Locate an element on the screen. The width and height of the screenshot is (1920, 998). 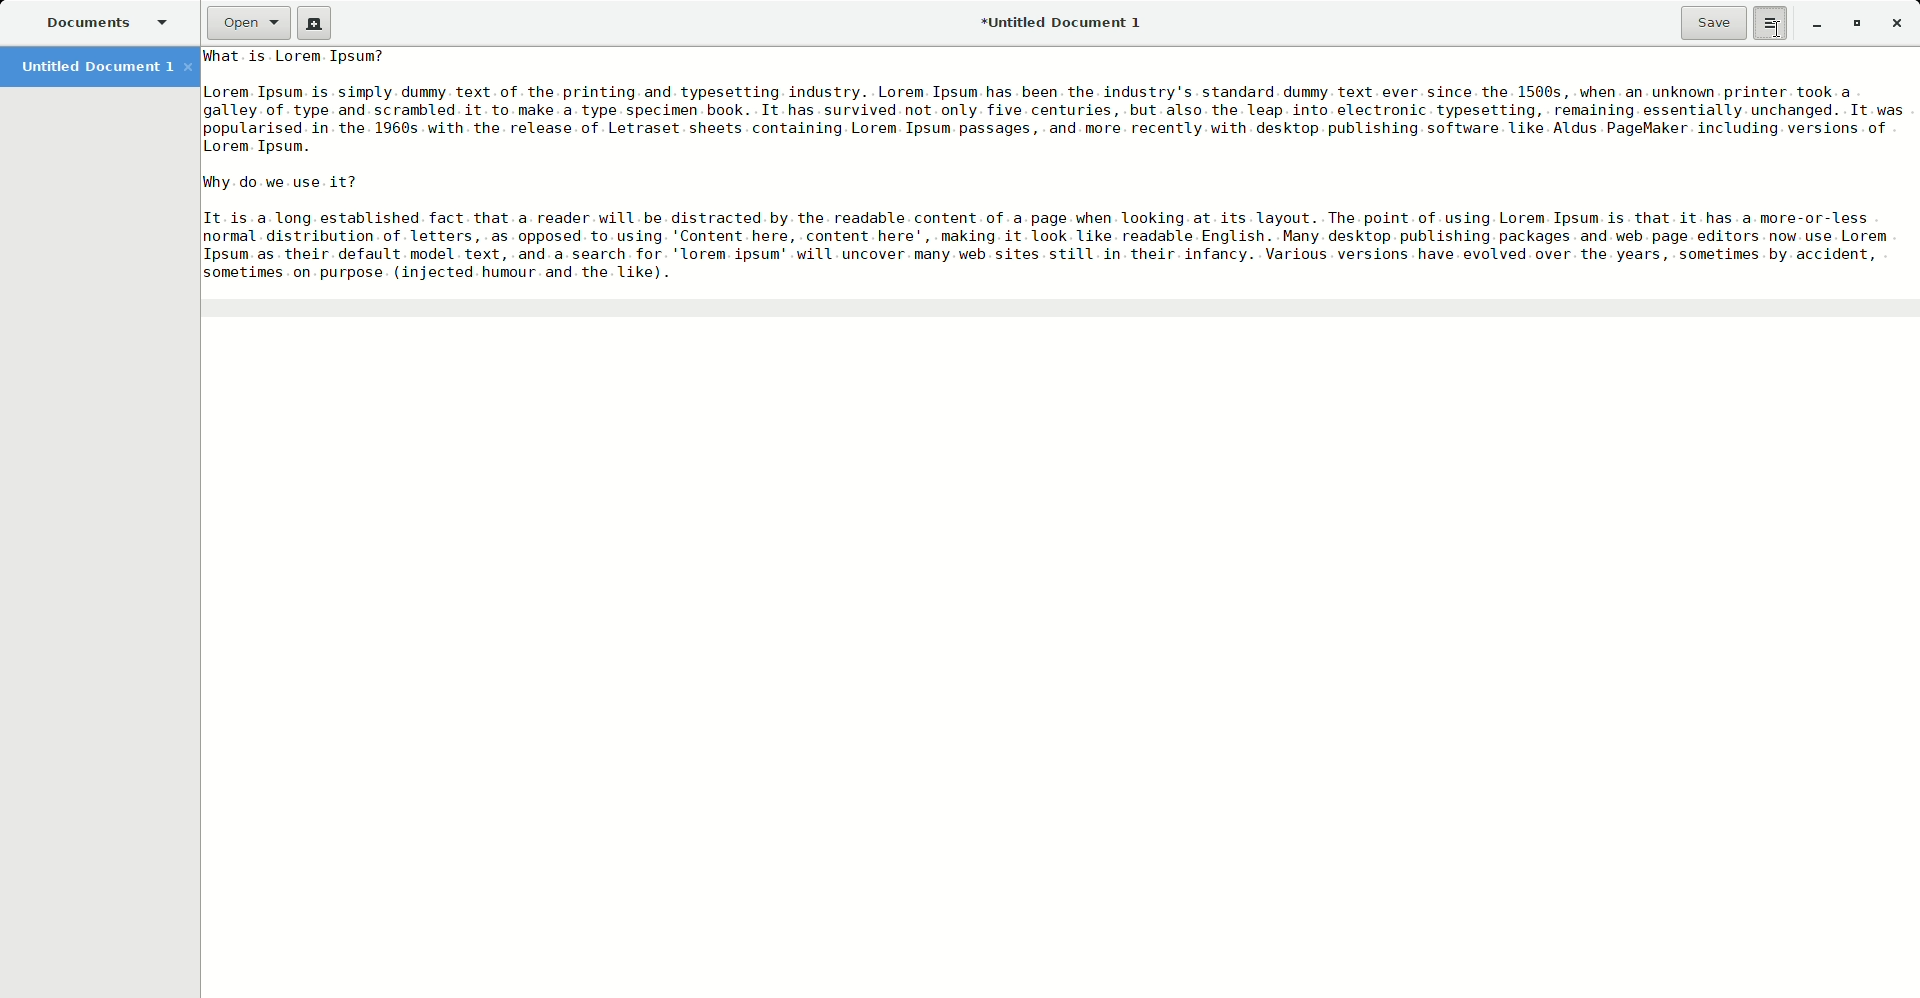
Untitled Document 1 is located at coordinates (1064, 24).